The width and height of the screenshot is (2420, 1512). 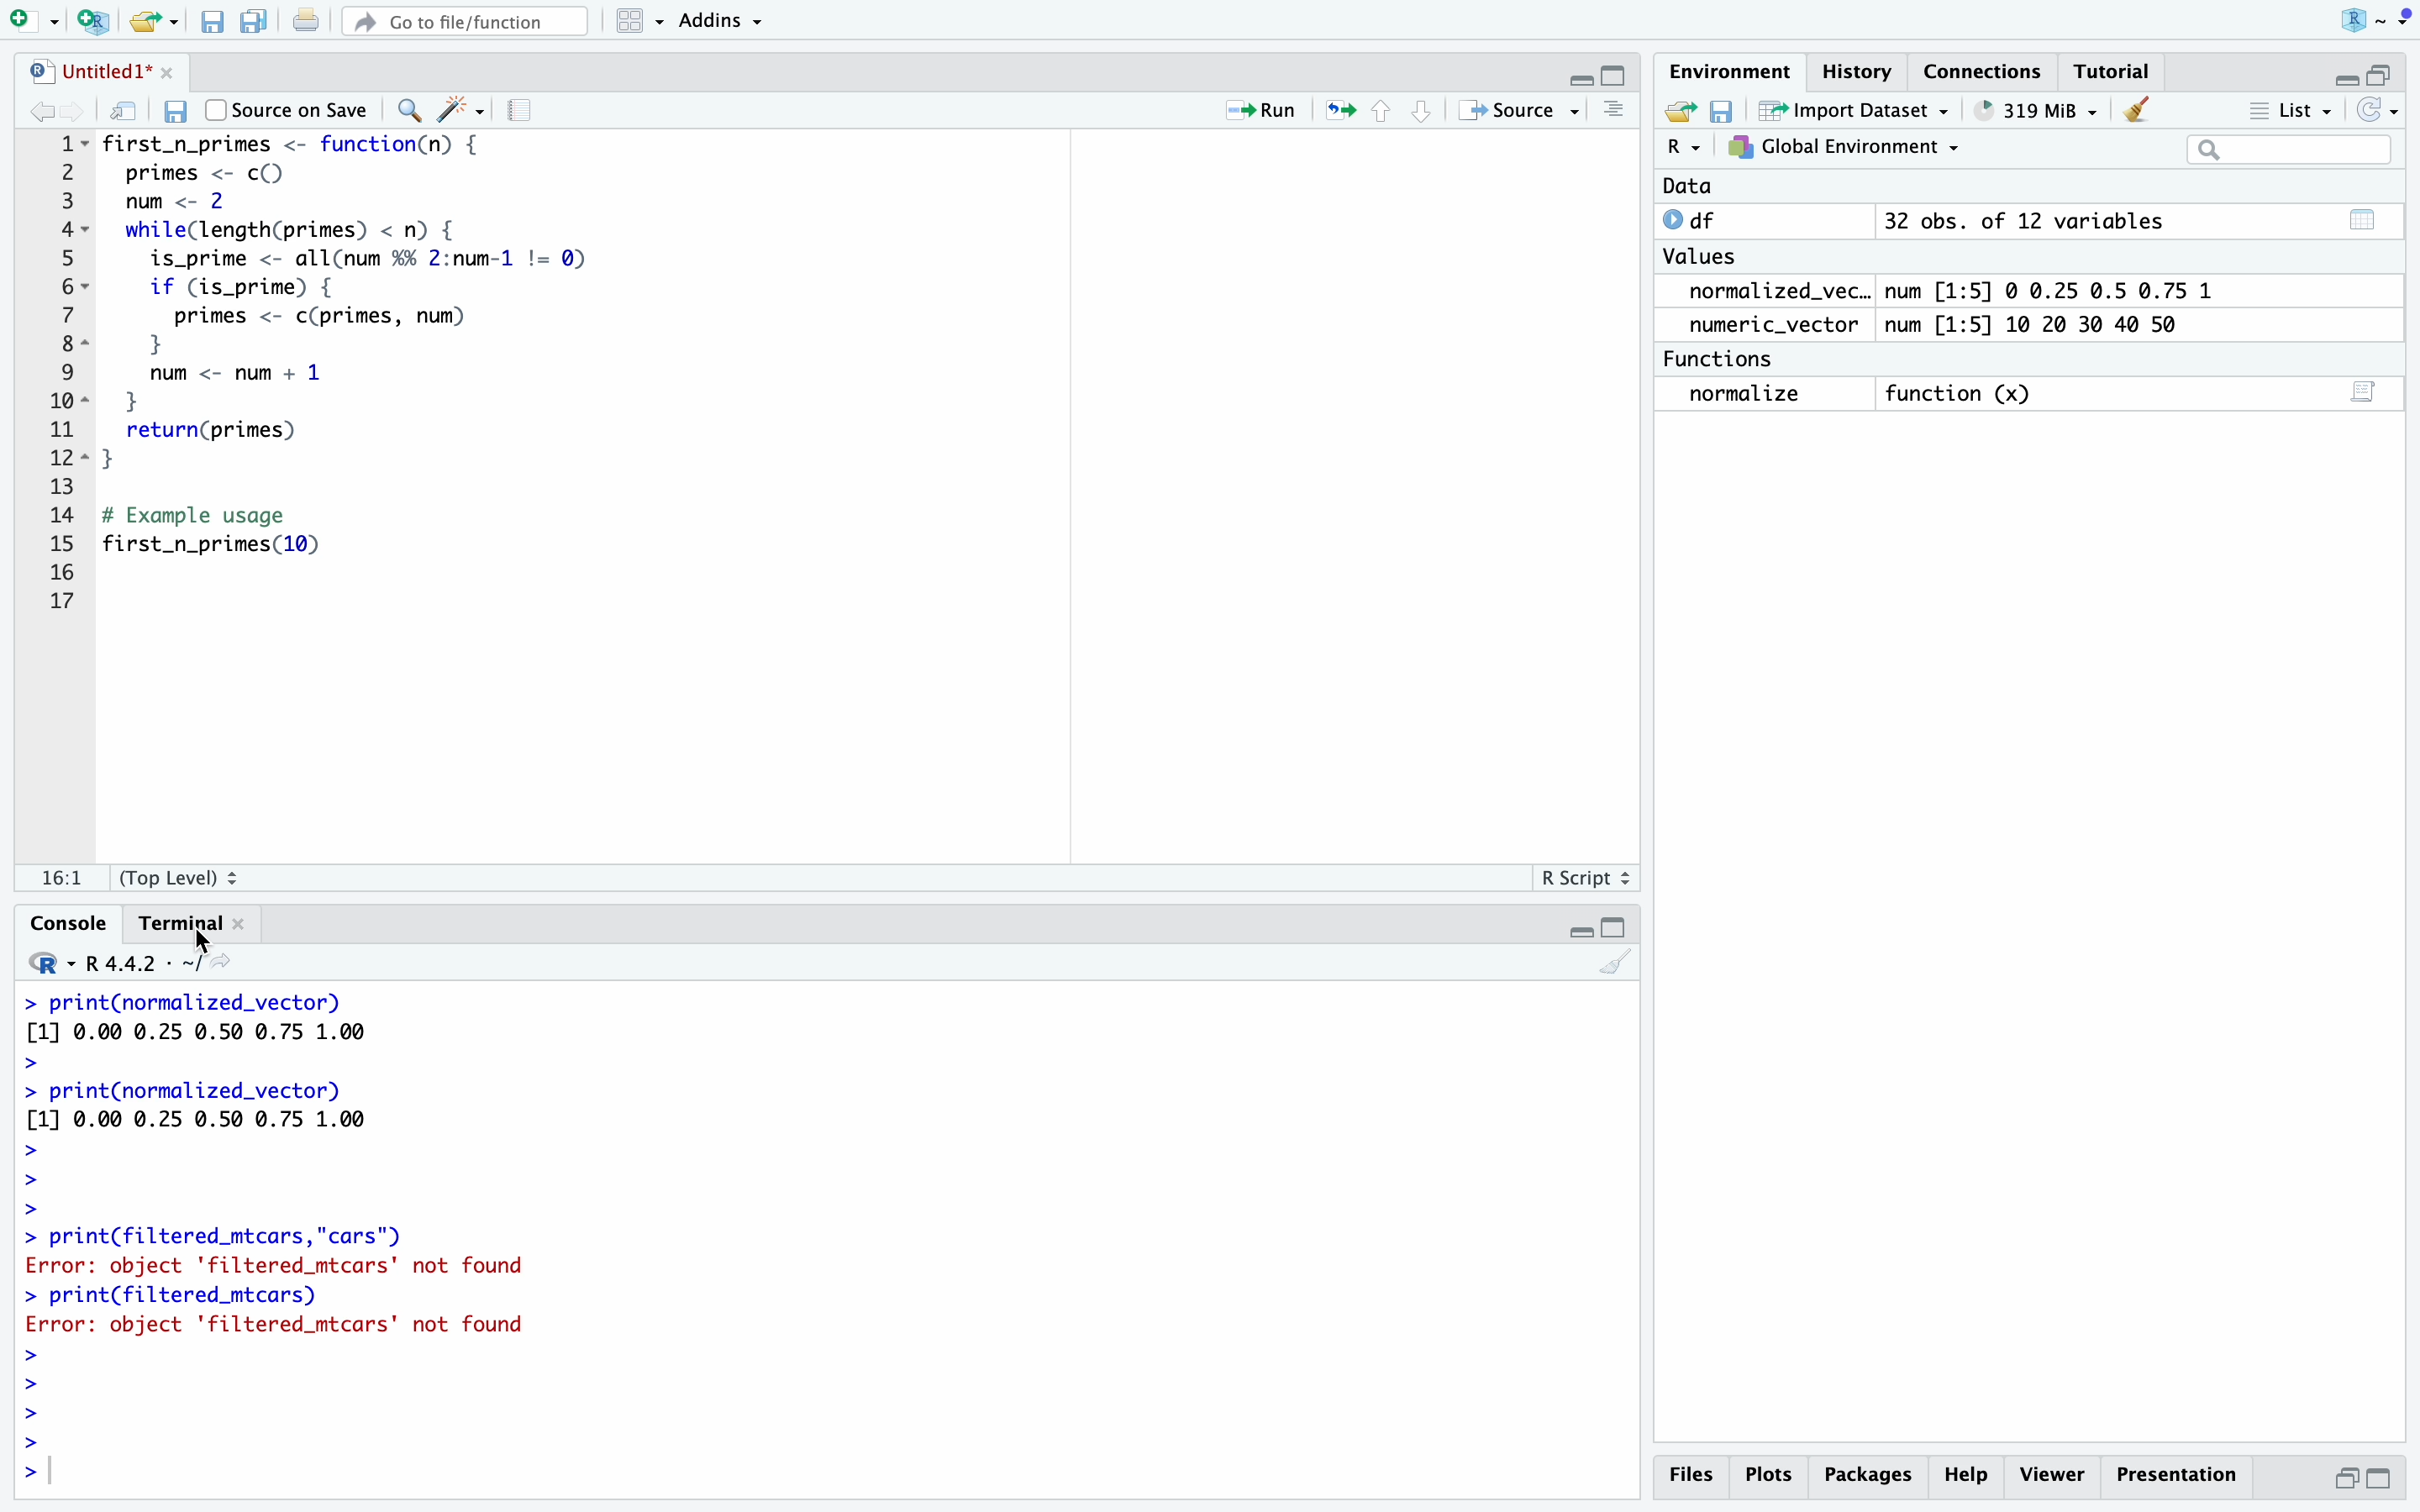 What do you see at coordinates (127, 104) in the screenshot?
I see `show mw in new window` at bounding box center [127, 104].